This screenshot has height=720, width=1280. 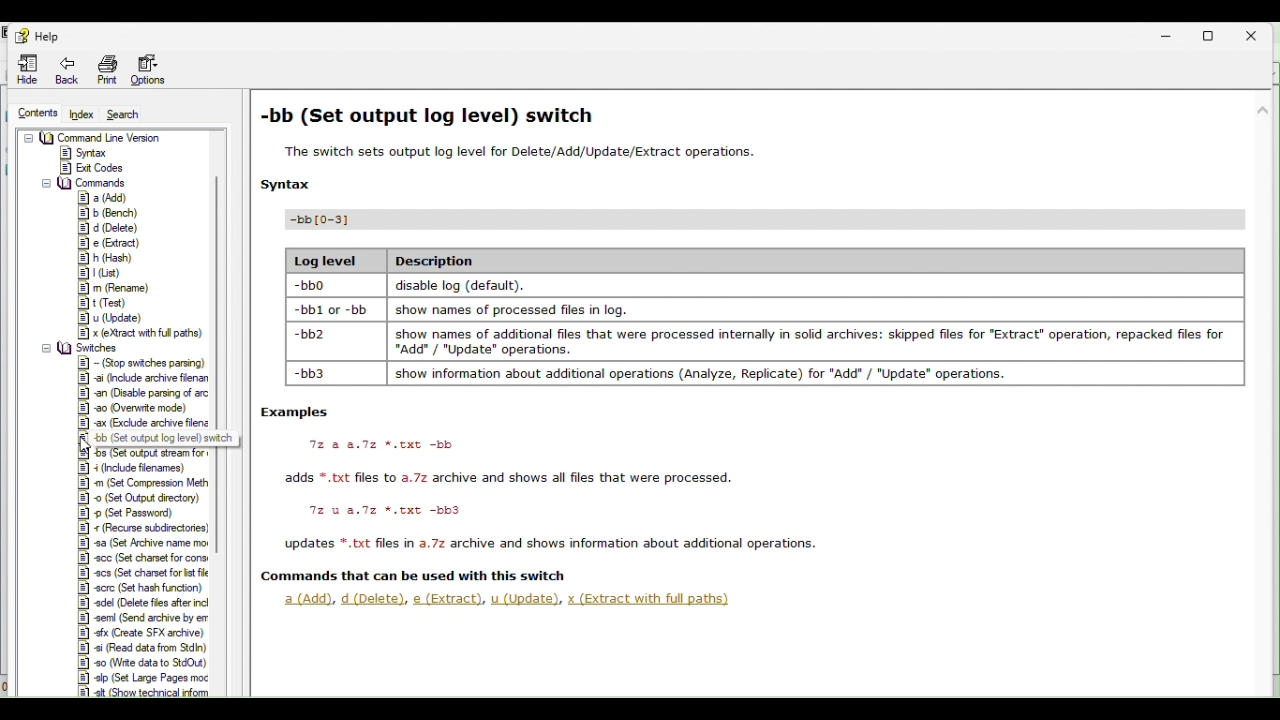 I want to click on index, so click(x=84, y=114).